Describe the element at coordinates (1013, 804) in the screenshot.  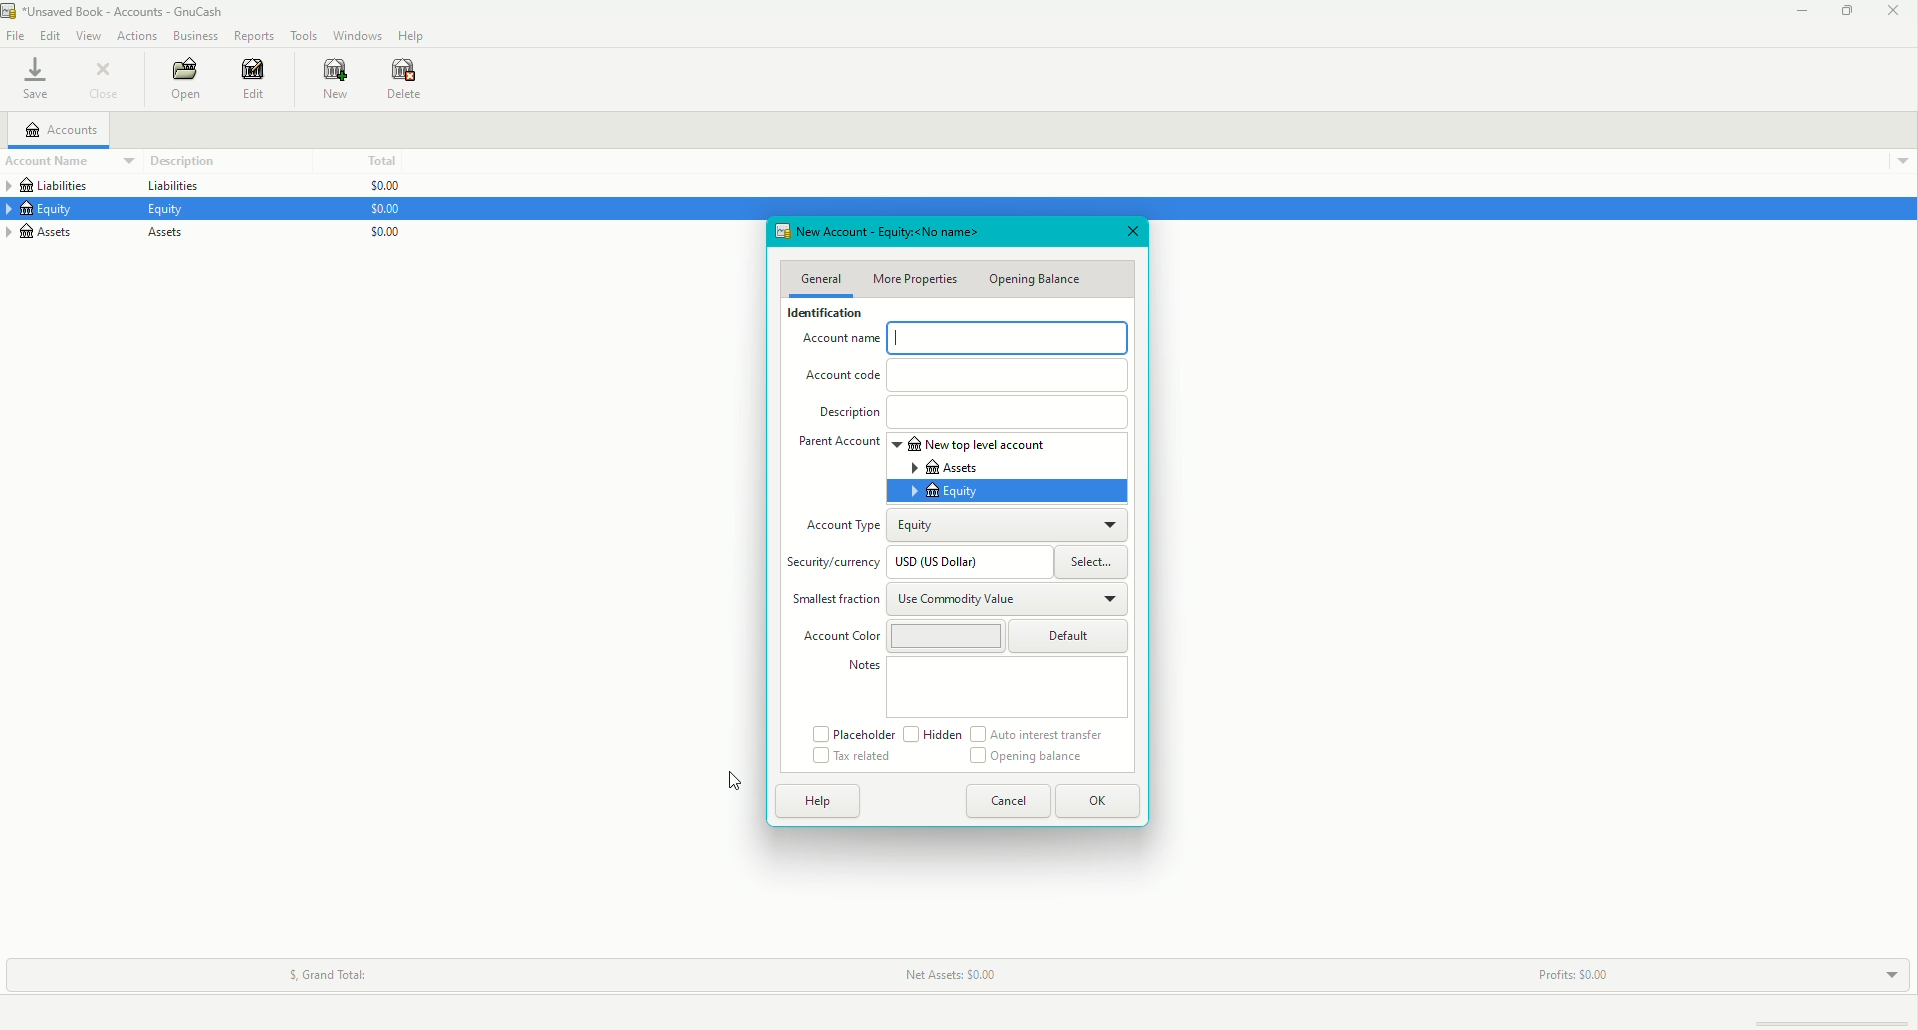
I see `Cancel` at that location.